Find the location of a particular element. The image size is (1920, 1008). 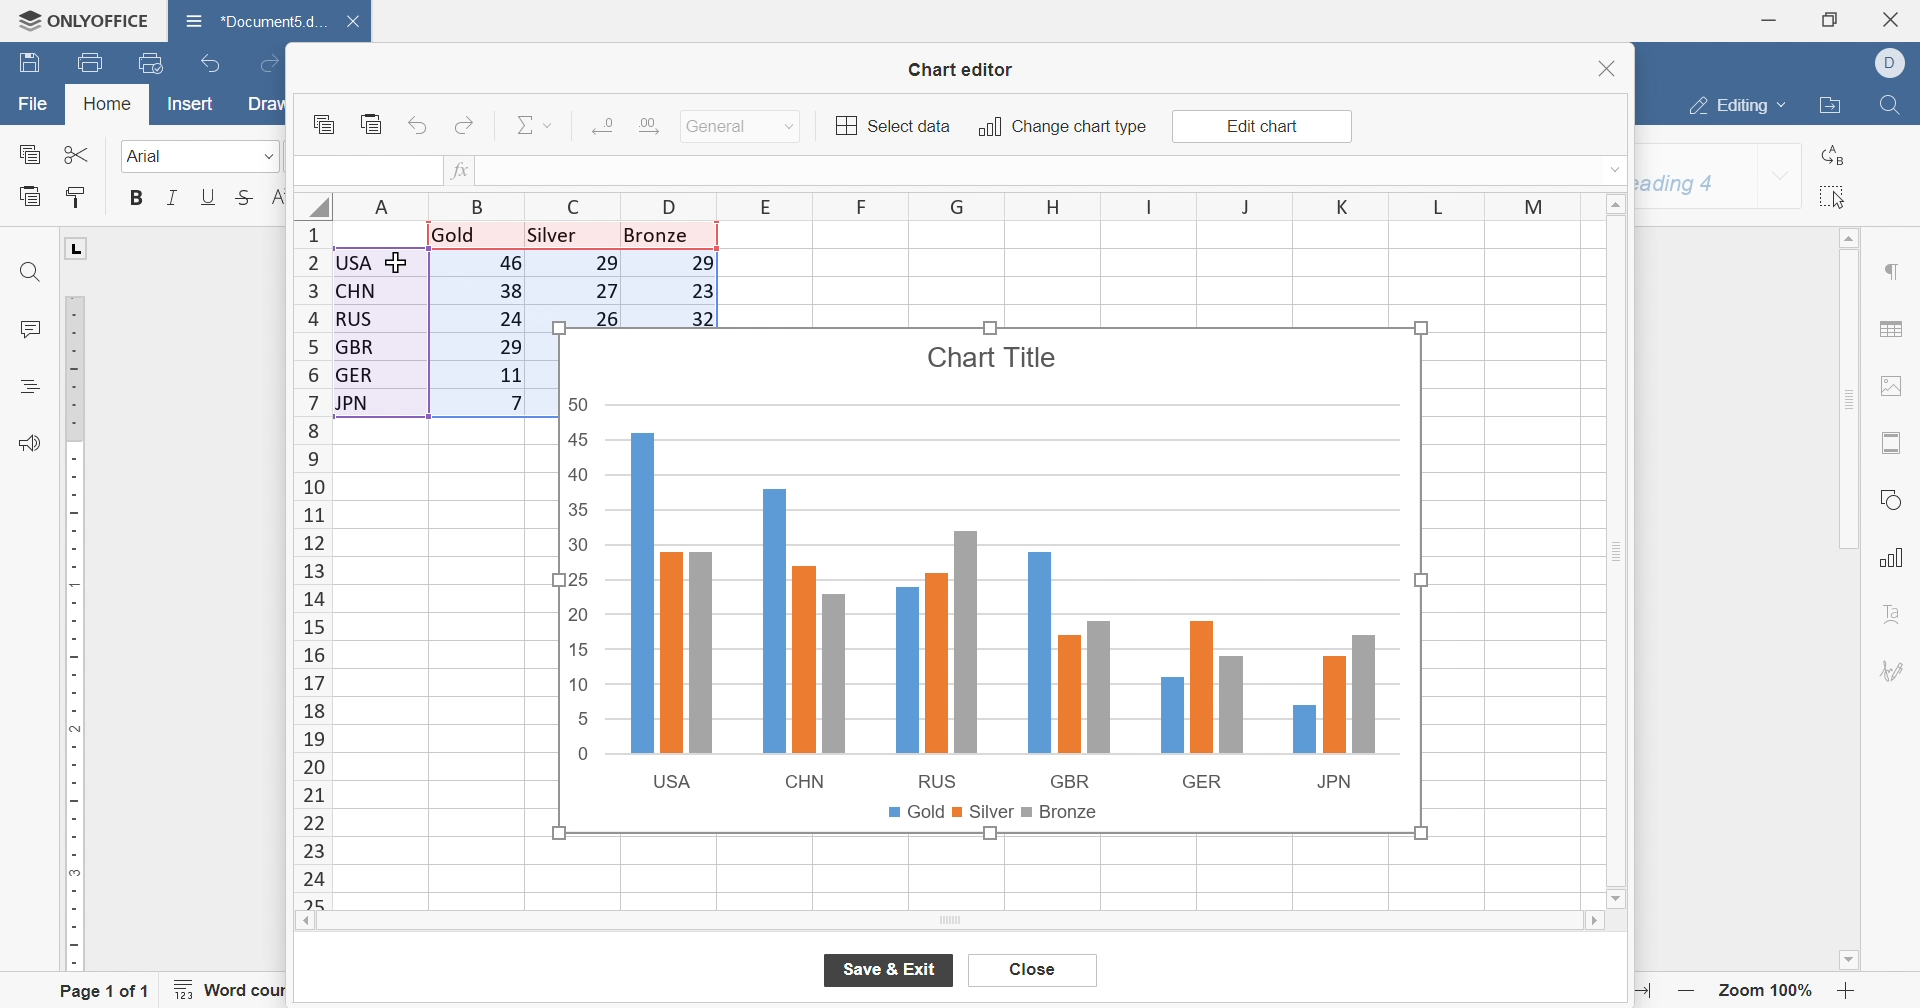

feedback & support is located at coordinates (31, 444).